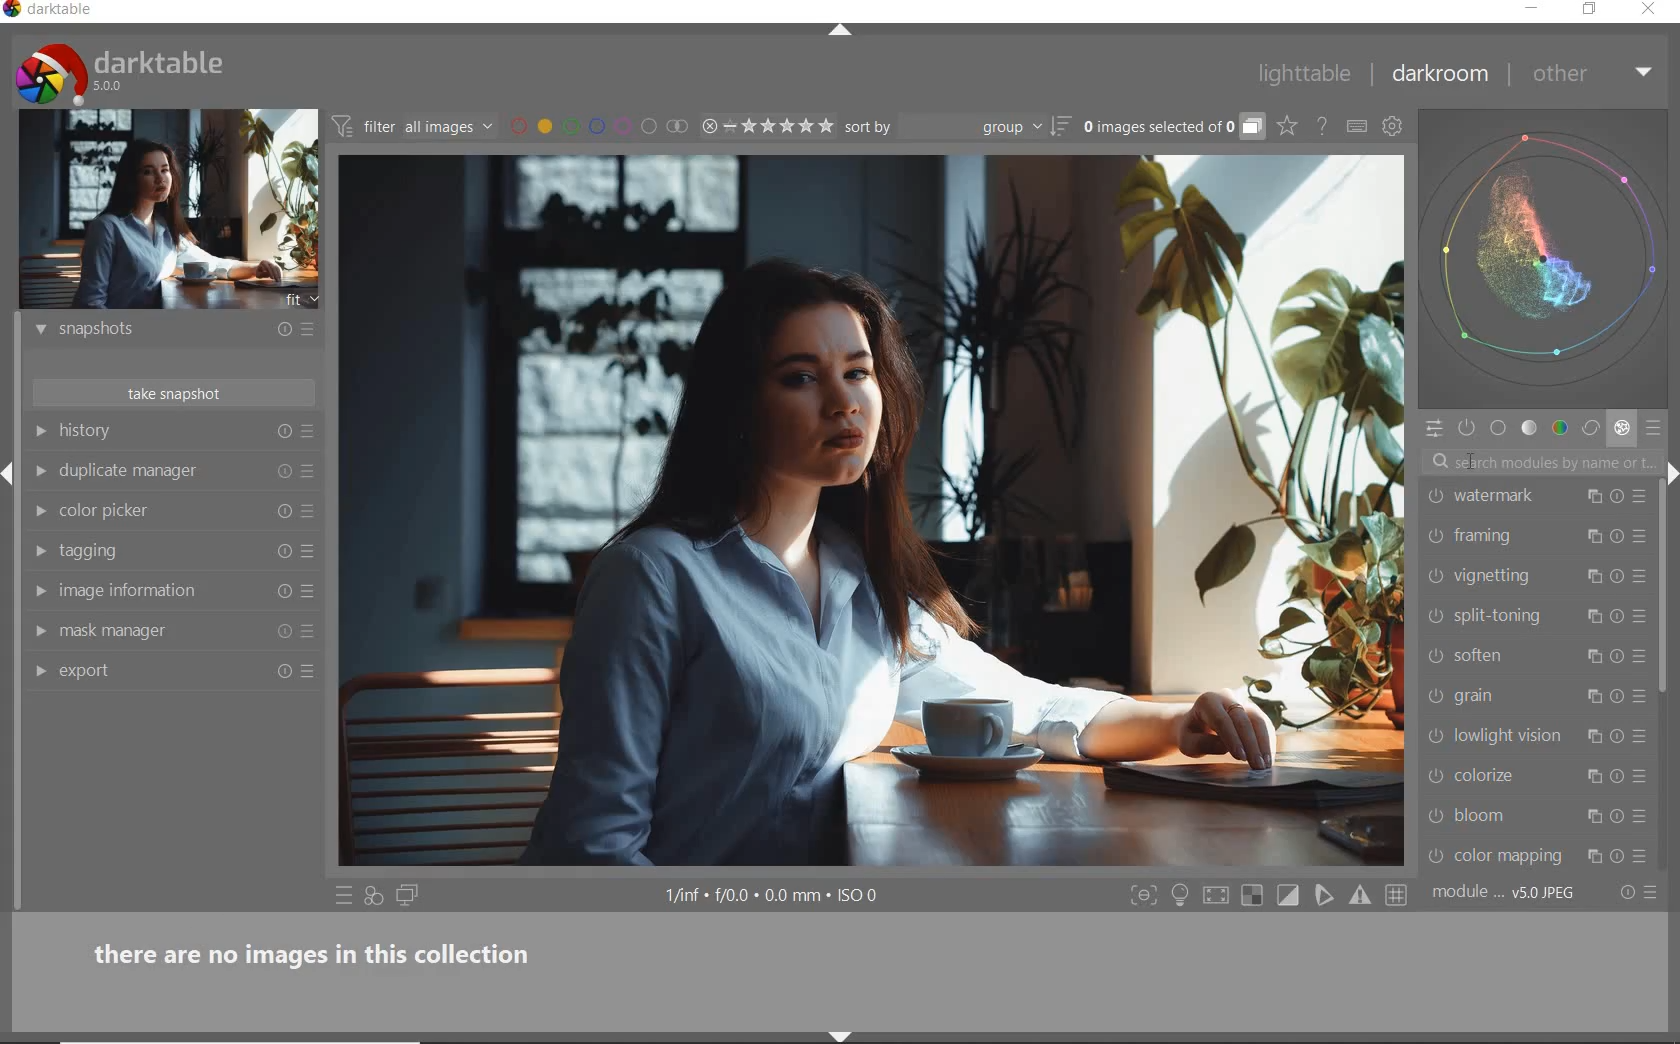  Describe the element at coordinates (1559, 429) in the screenshot. I see `color` at that location.